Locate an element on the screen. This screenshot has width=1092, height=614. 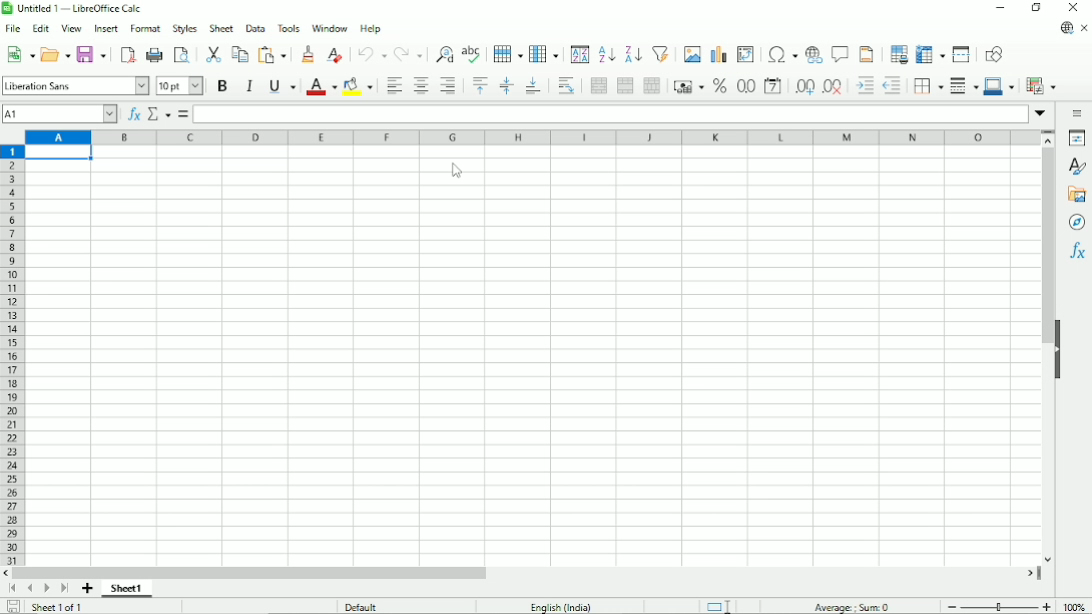
Current cell is located at coordinates (59, 113).